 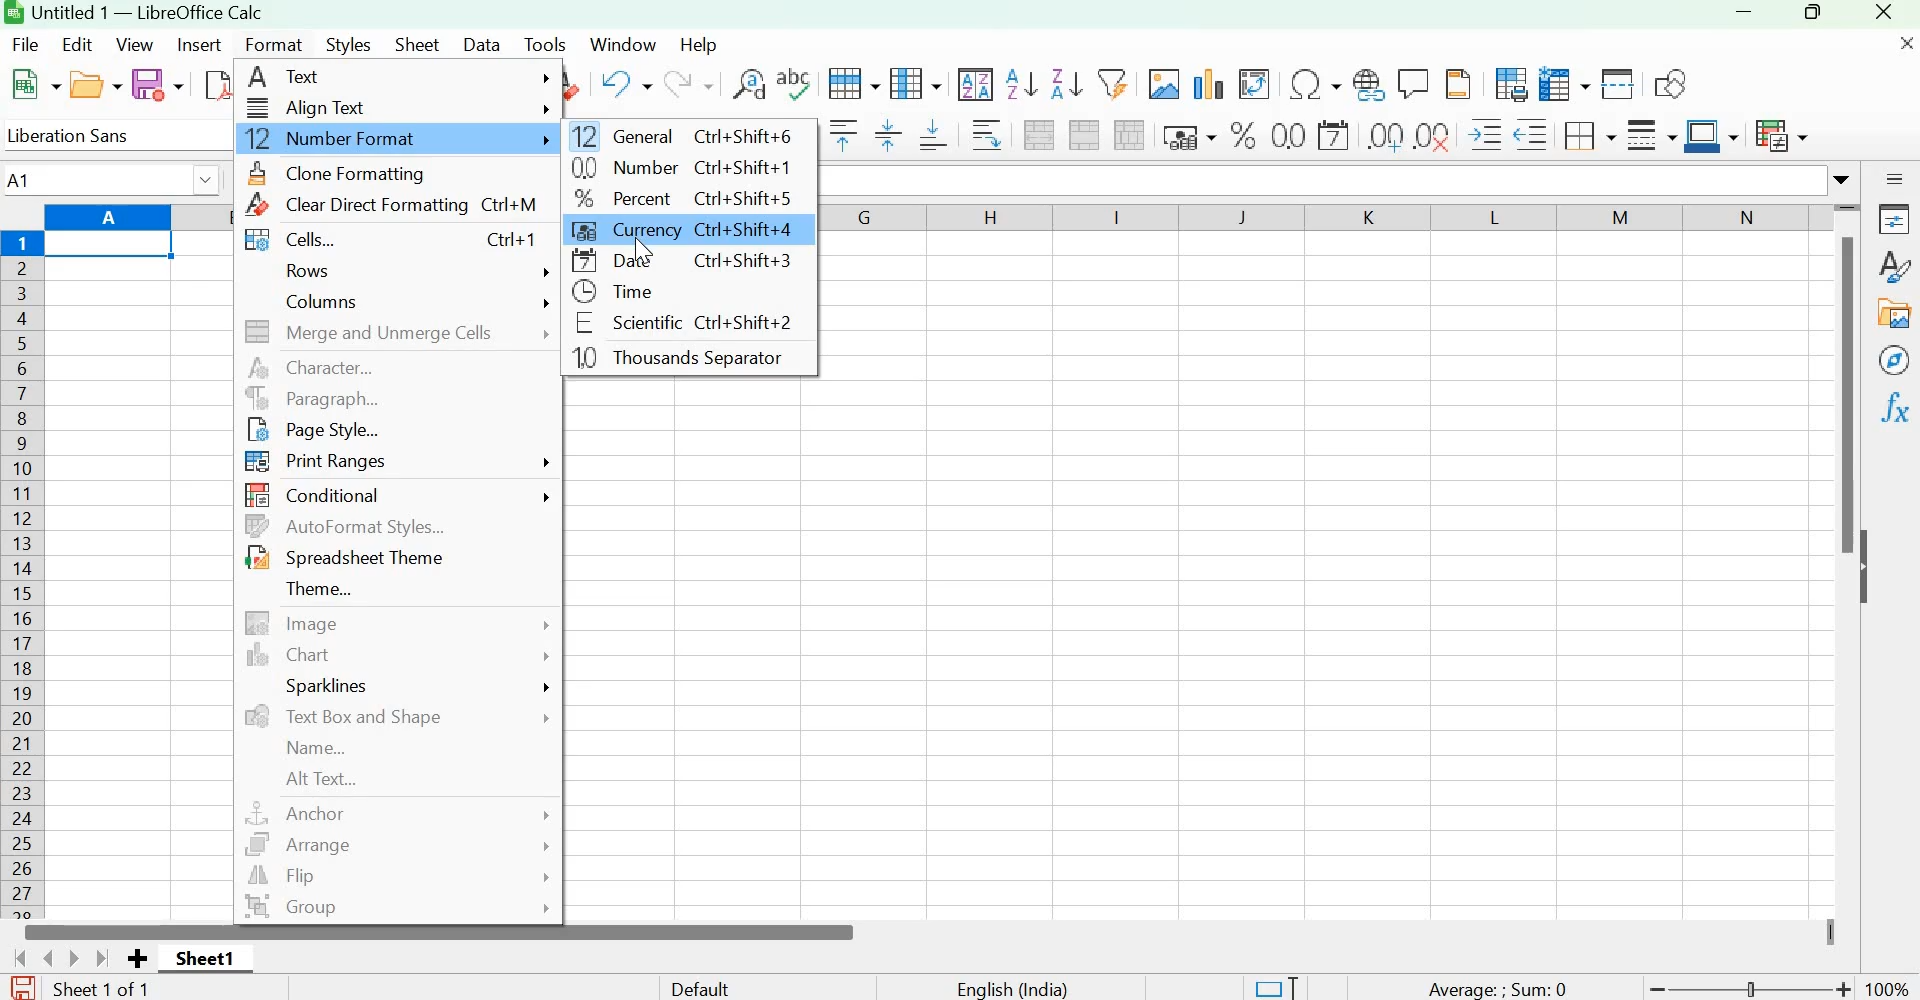 I want to click on Redo, so click(x=687, y=85).